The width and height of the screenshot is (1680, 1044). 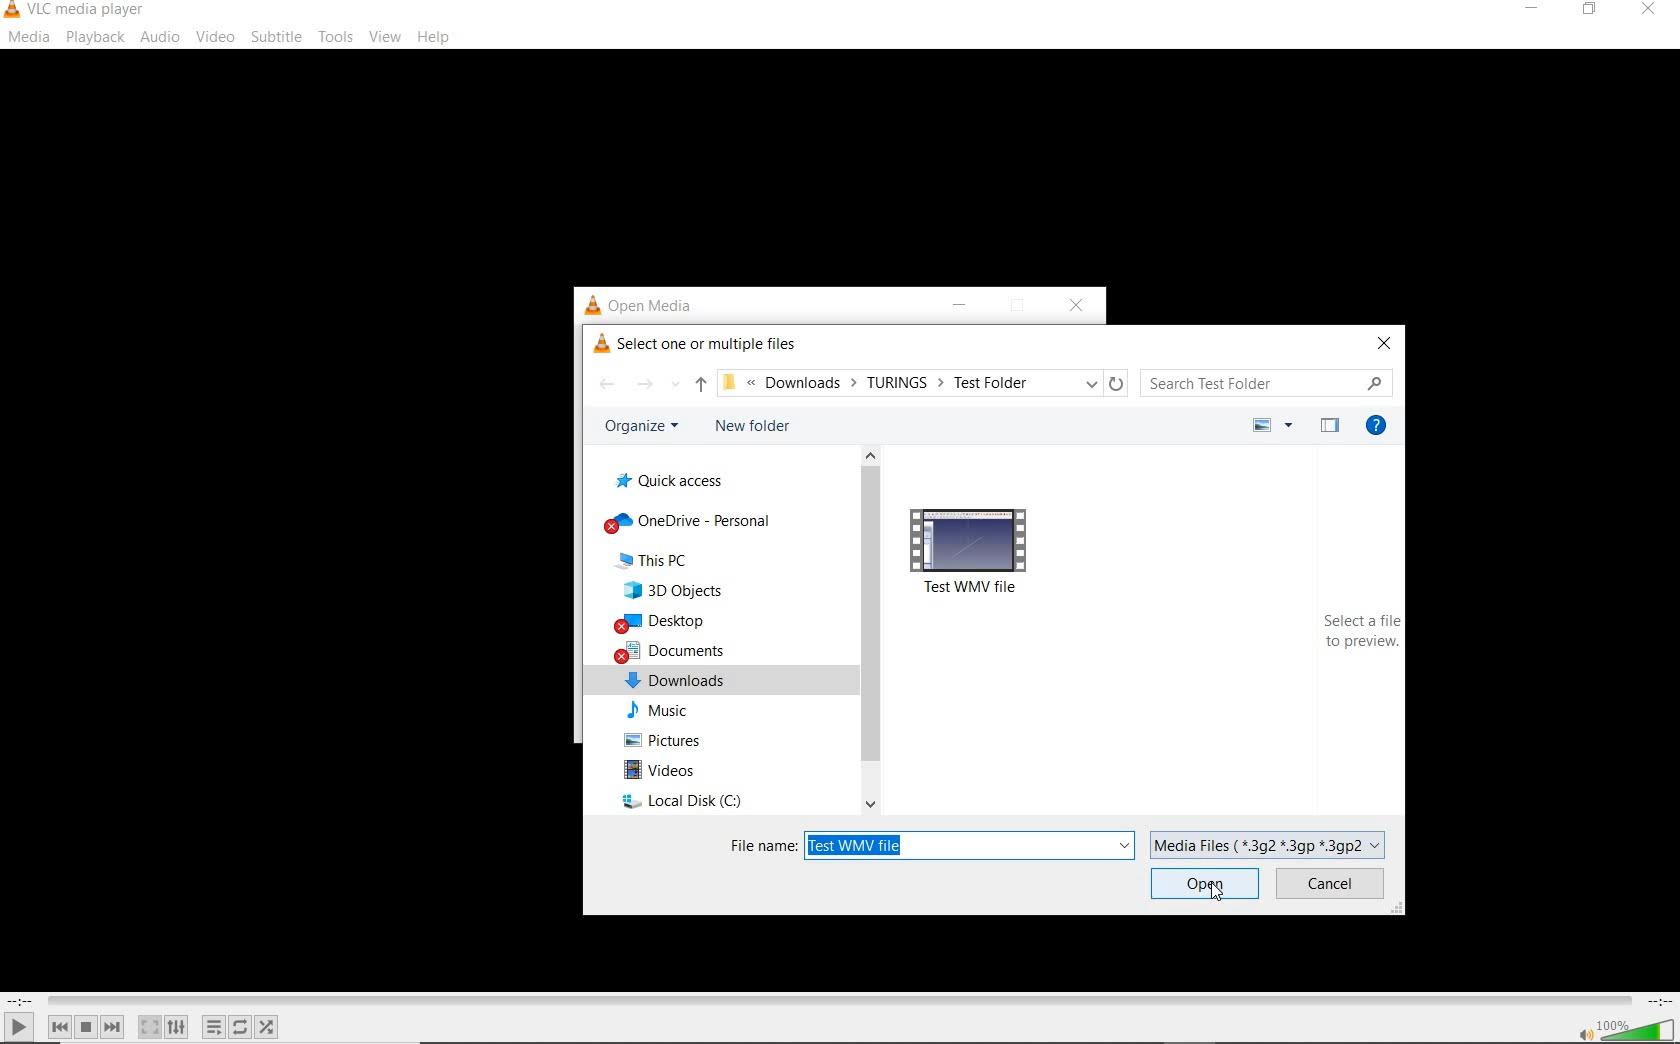 I want to click on mute/unmute, so click(x=1584, y=1033).